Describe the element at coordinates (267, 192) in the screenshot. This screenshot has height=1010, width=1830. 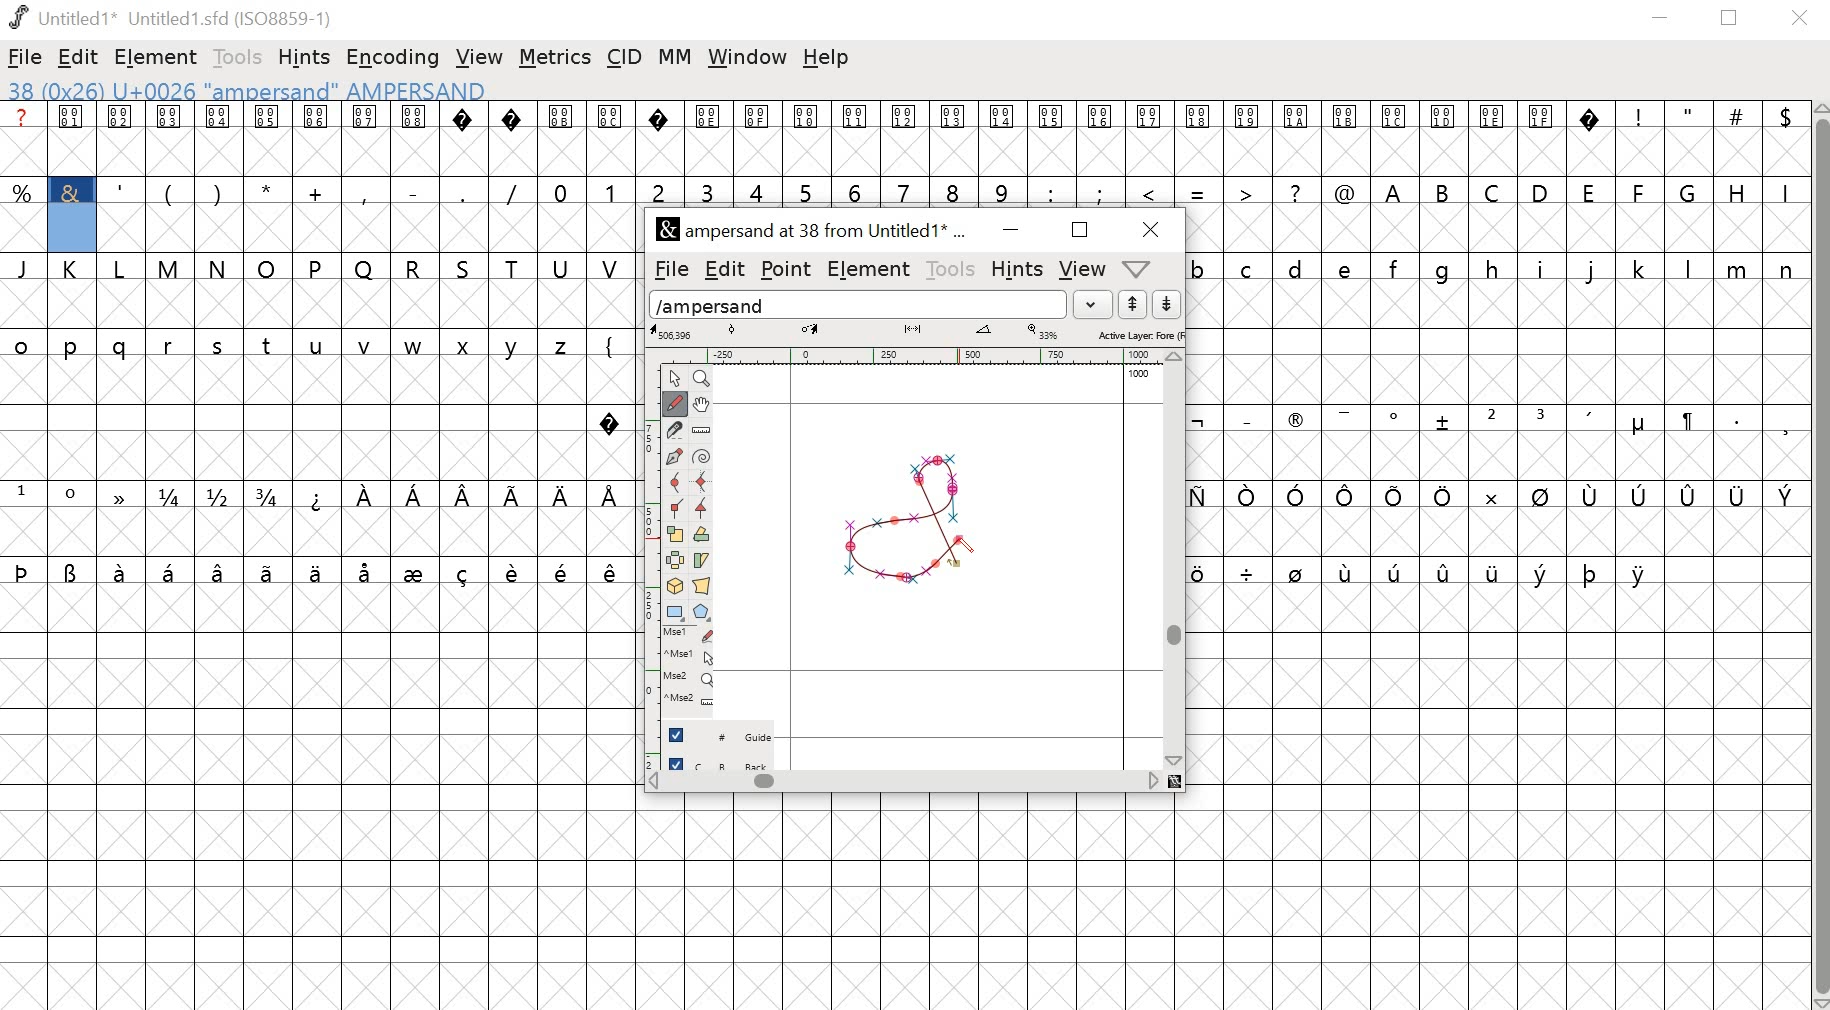
I see `*` at that location.